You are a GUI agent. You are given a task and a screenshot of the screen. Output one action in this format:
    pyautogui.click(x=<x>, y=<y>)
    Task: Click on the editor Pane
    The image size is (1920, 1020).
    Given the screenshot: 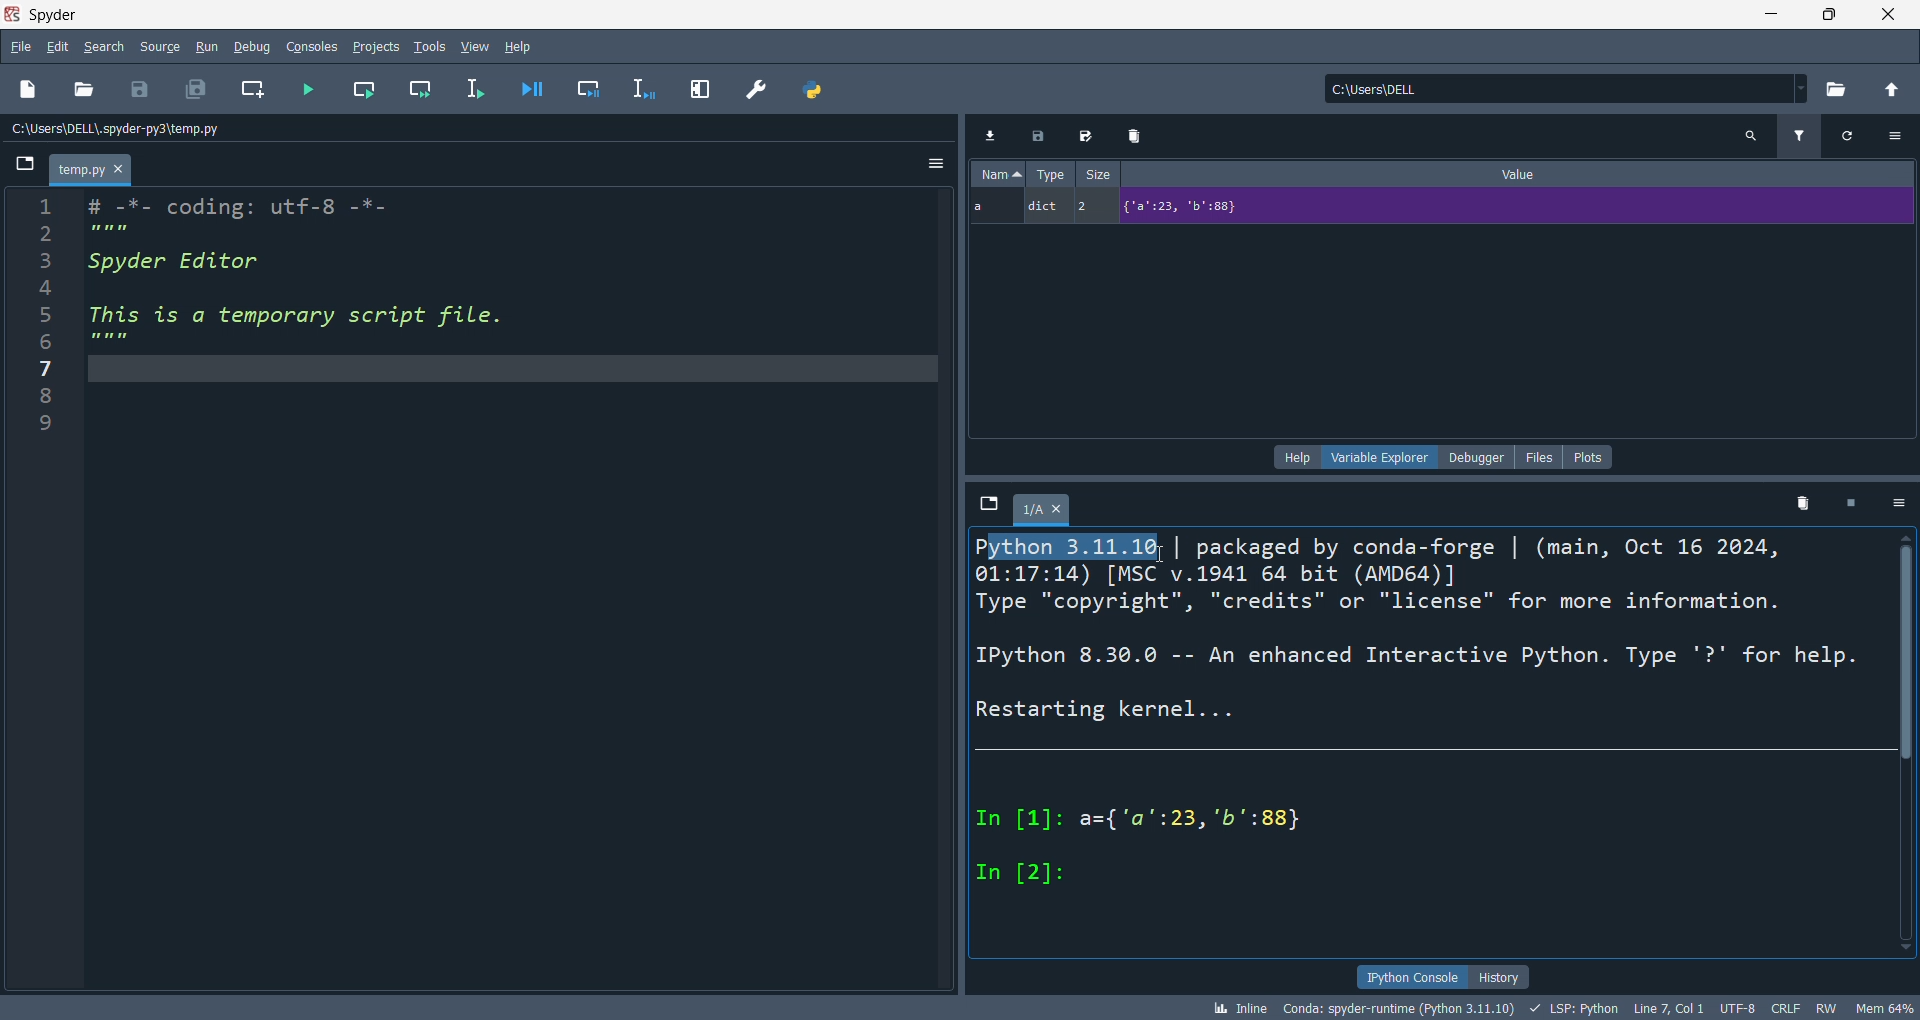 What is the action you would take?
    pyautogui.click(x=516, y=592)
    